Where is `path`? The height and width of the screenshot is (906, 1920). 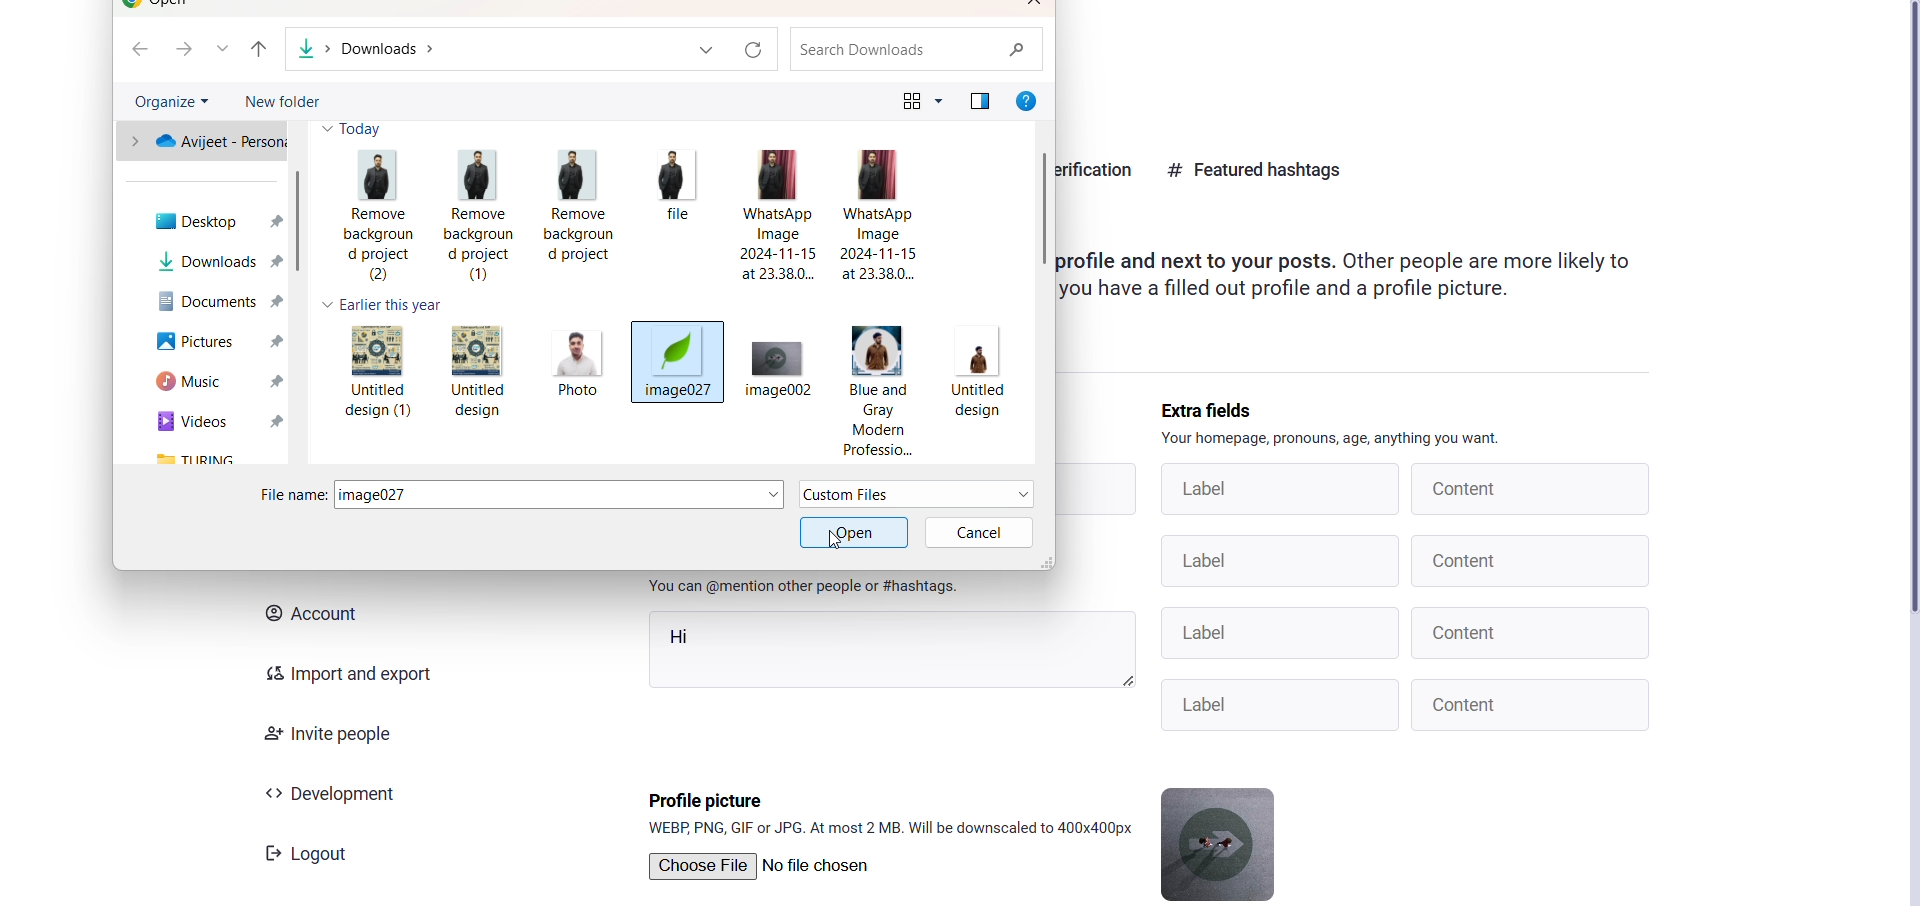
path is located at coordinates (382, 48).